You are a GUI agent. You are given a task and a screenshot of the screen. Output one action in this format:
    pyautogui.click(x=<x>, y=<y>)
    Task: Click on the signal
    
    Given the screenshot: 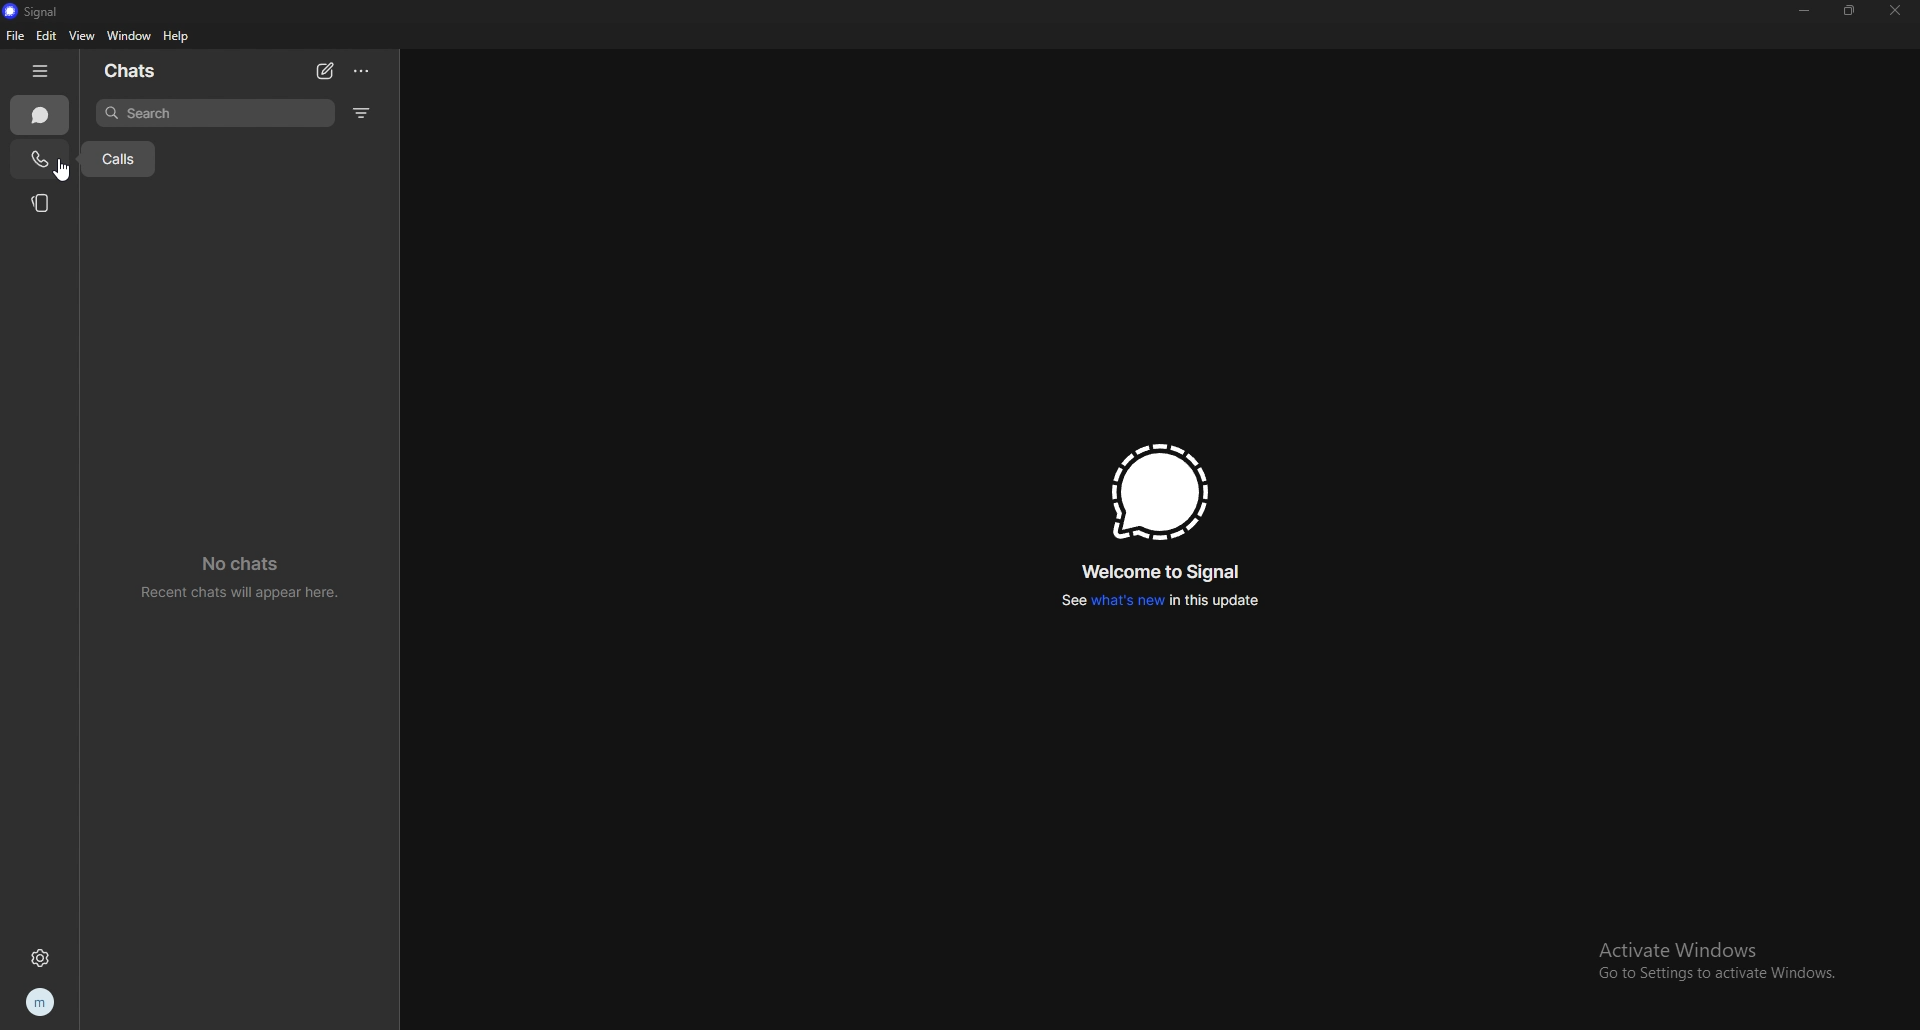 What is the action you would take?
    pyautogui.click(x=39, y=11)
    